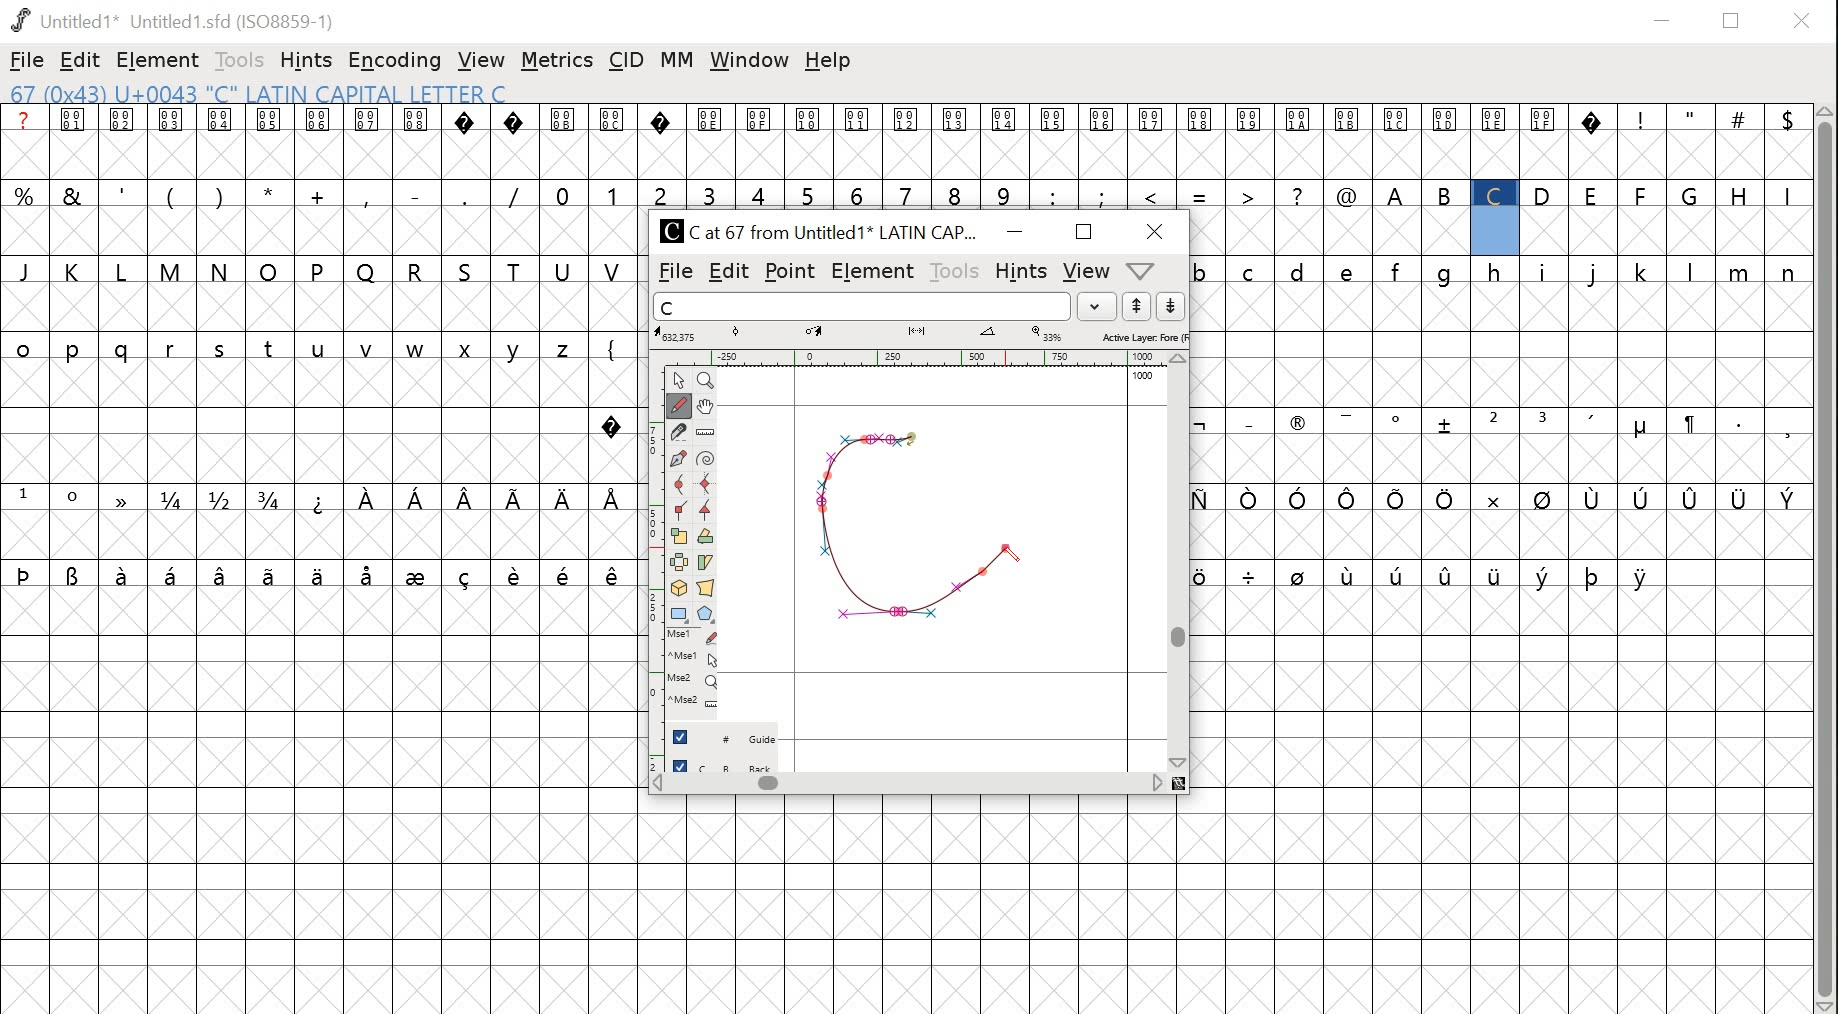 This screenshot has width=1838, height=1014. Describe the element at coordinates (829, 62) in the screenshot. I see `help` at that location.